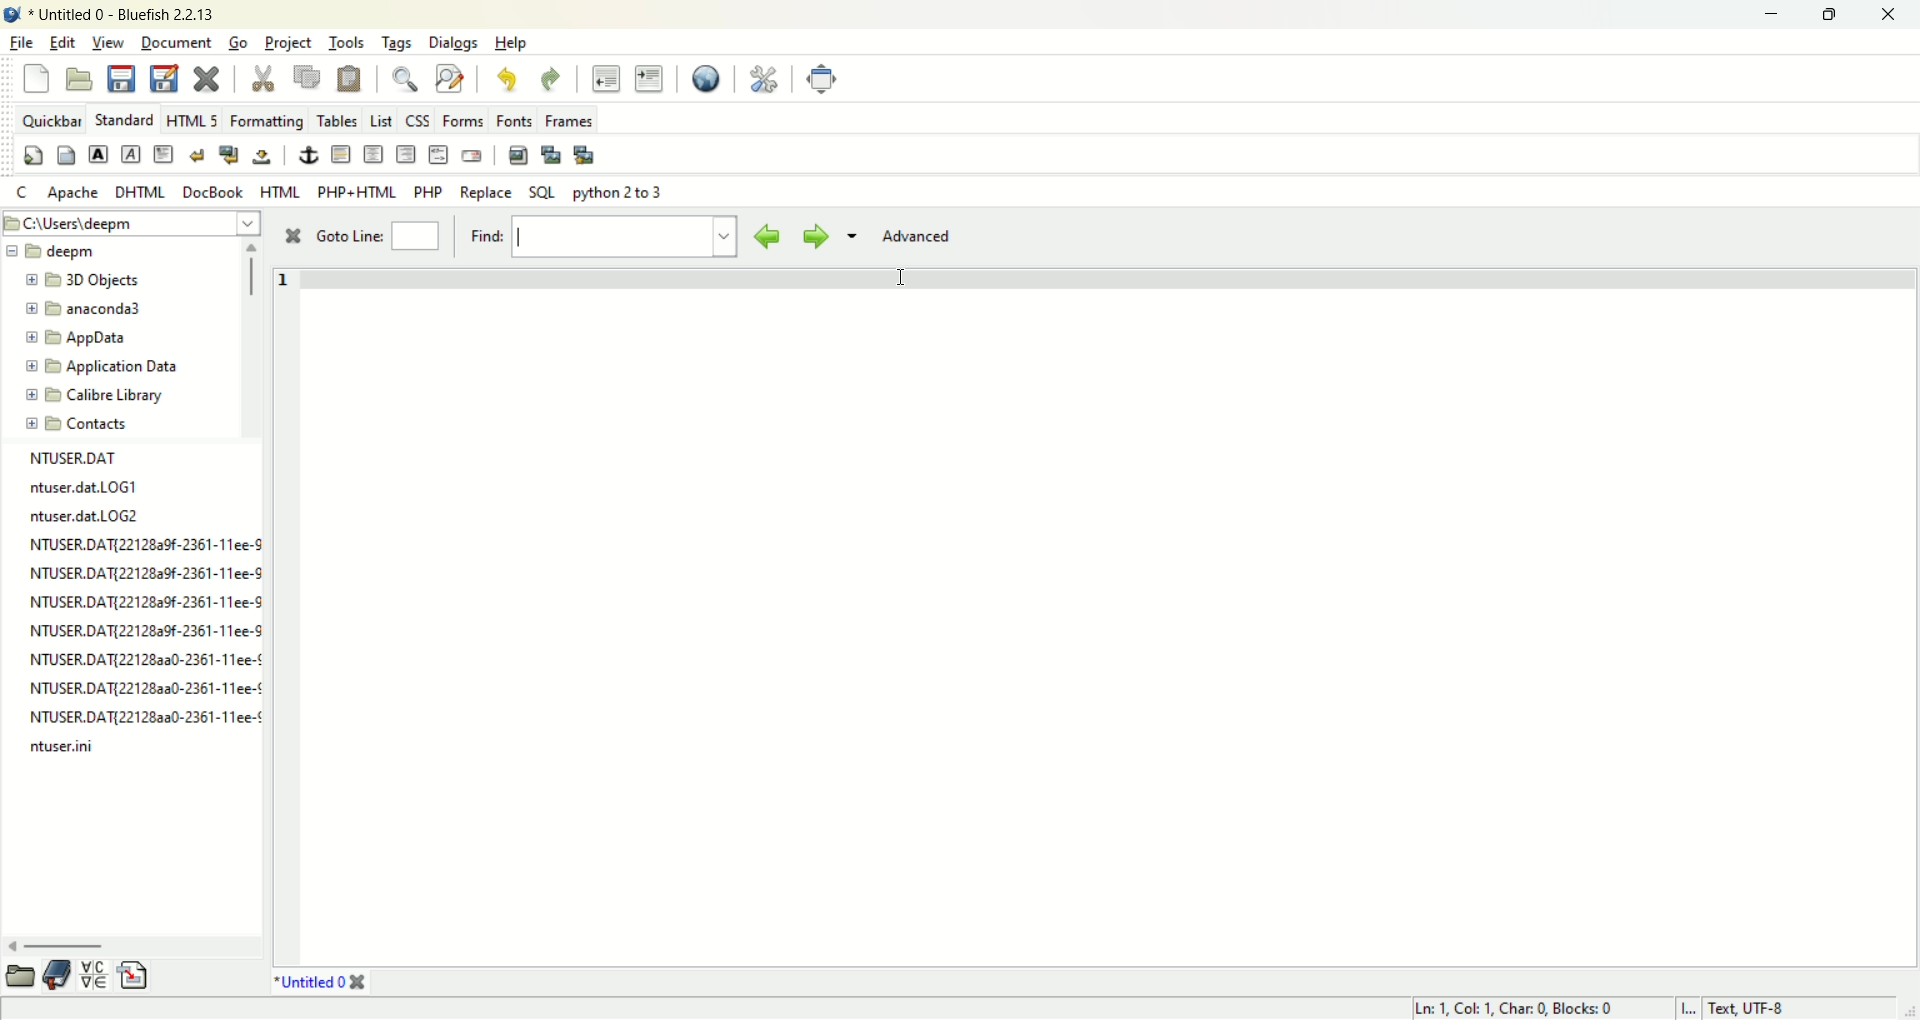 This screenshot has height=1020, width=1920. Describe the element at coordinates (1829, 15) in the screenshot. I see `maximize` at that location.